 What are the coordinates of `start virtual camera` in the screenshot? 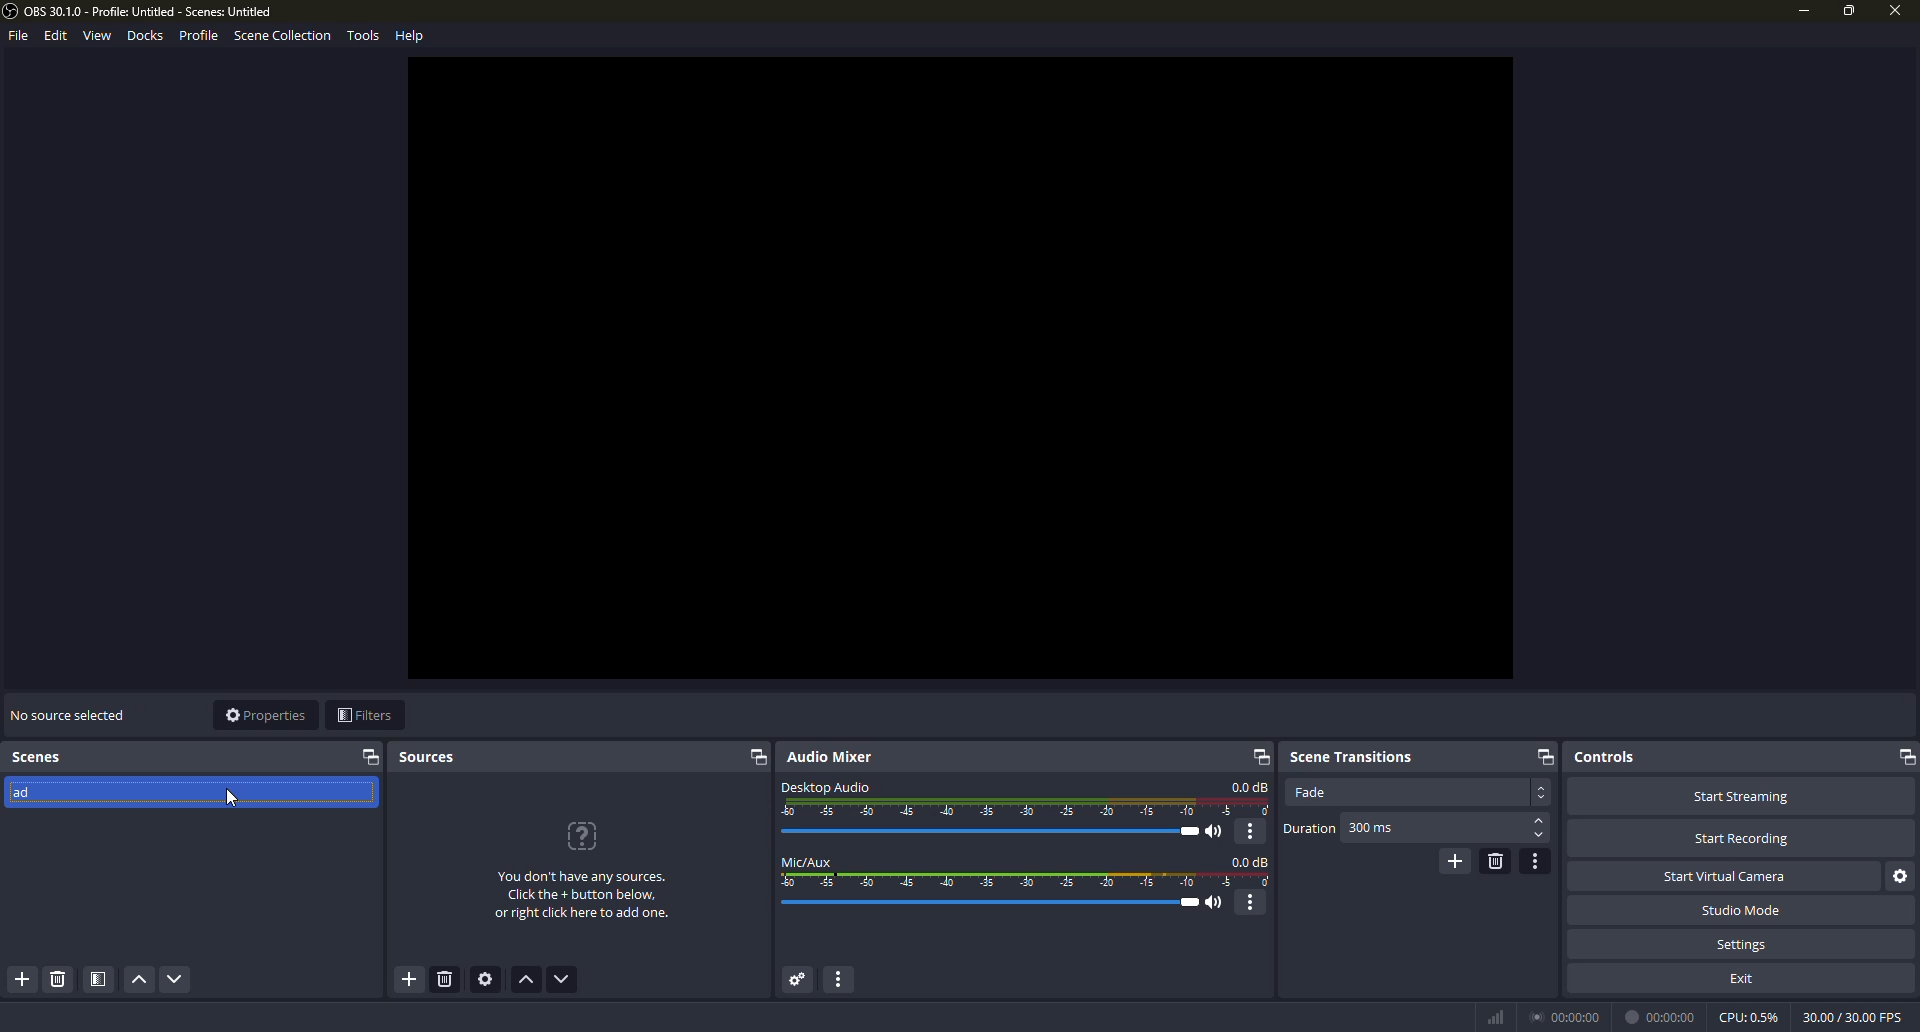 It's located at (1729, 875).